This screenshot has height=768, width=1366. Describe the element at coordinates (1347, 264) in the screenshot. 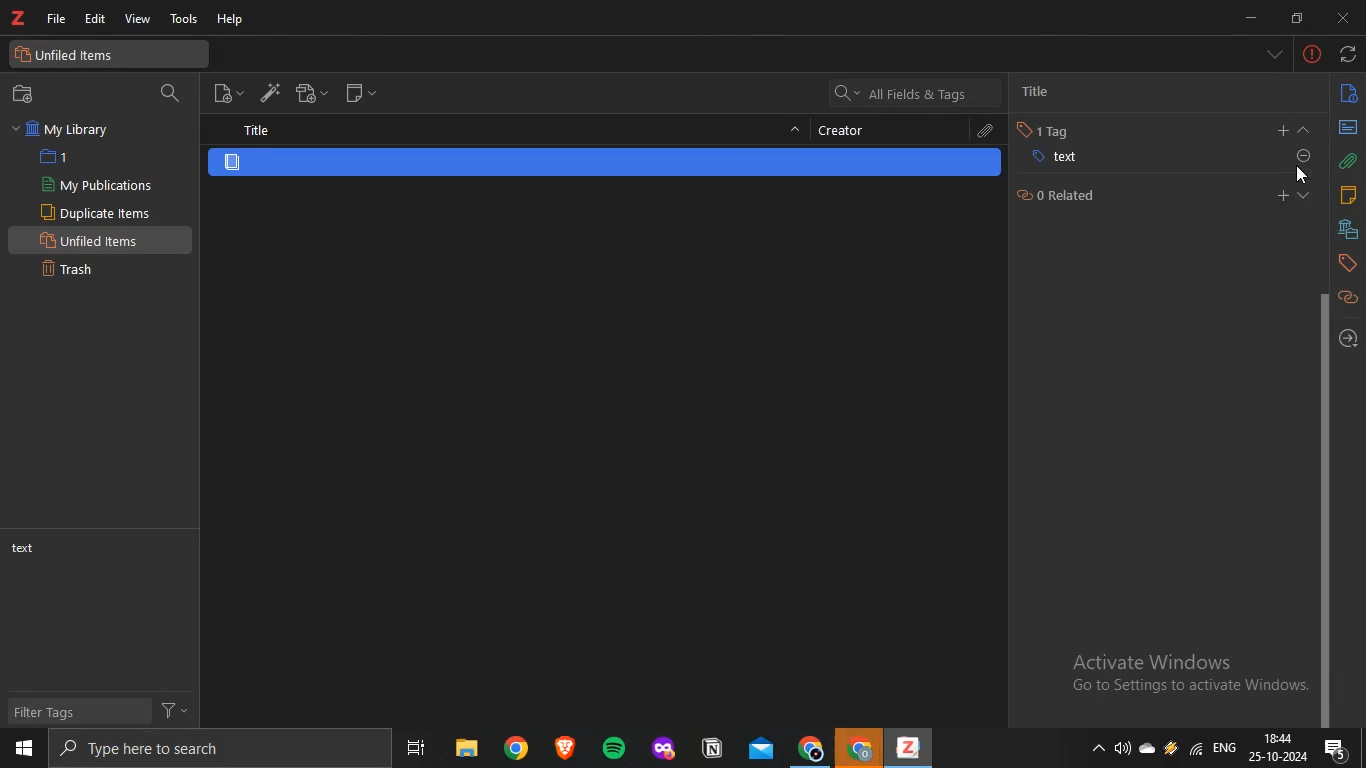

I see `tags` at that location.